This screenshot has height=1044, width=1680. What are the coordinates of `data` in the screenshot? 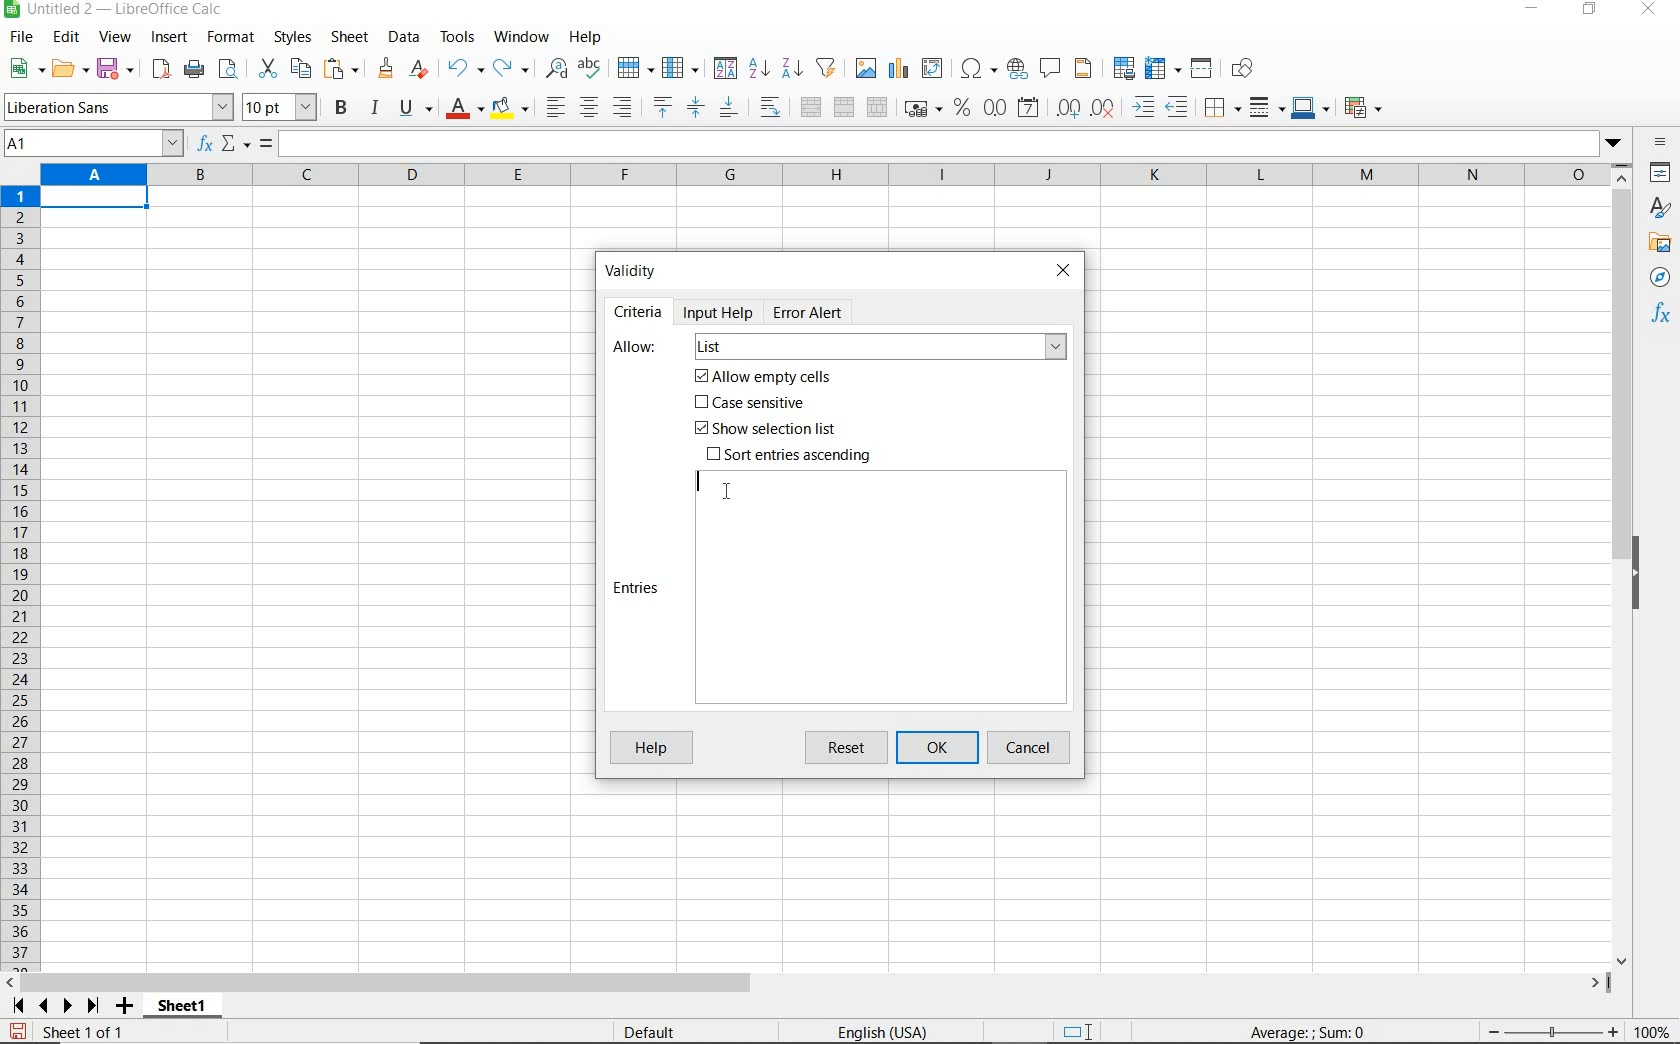 It's located at (403, 36).